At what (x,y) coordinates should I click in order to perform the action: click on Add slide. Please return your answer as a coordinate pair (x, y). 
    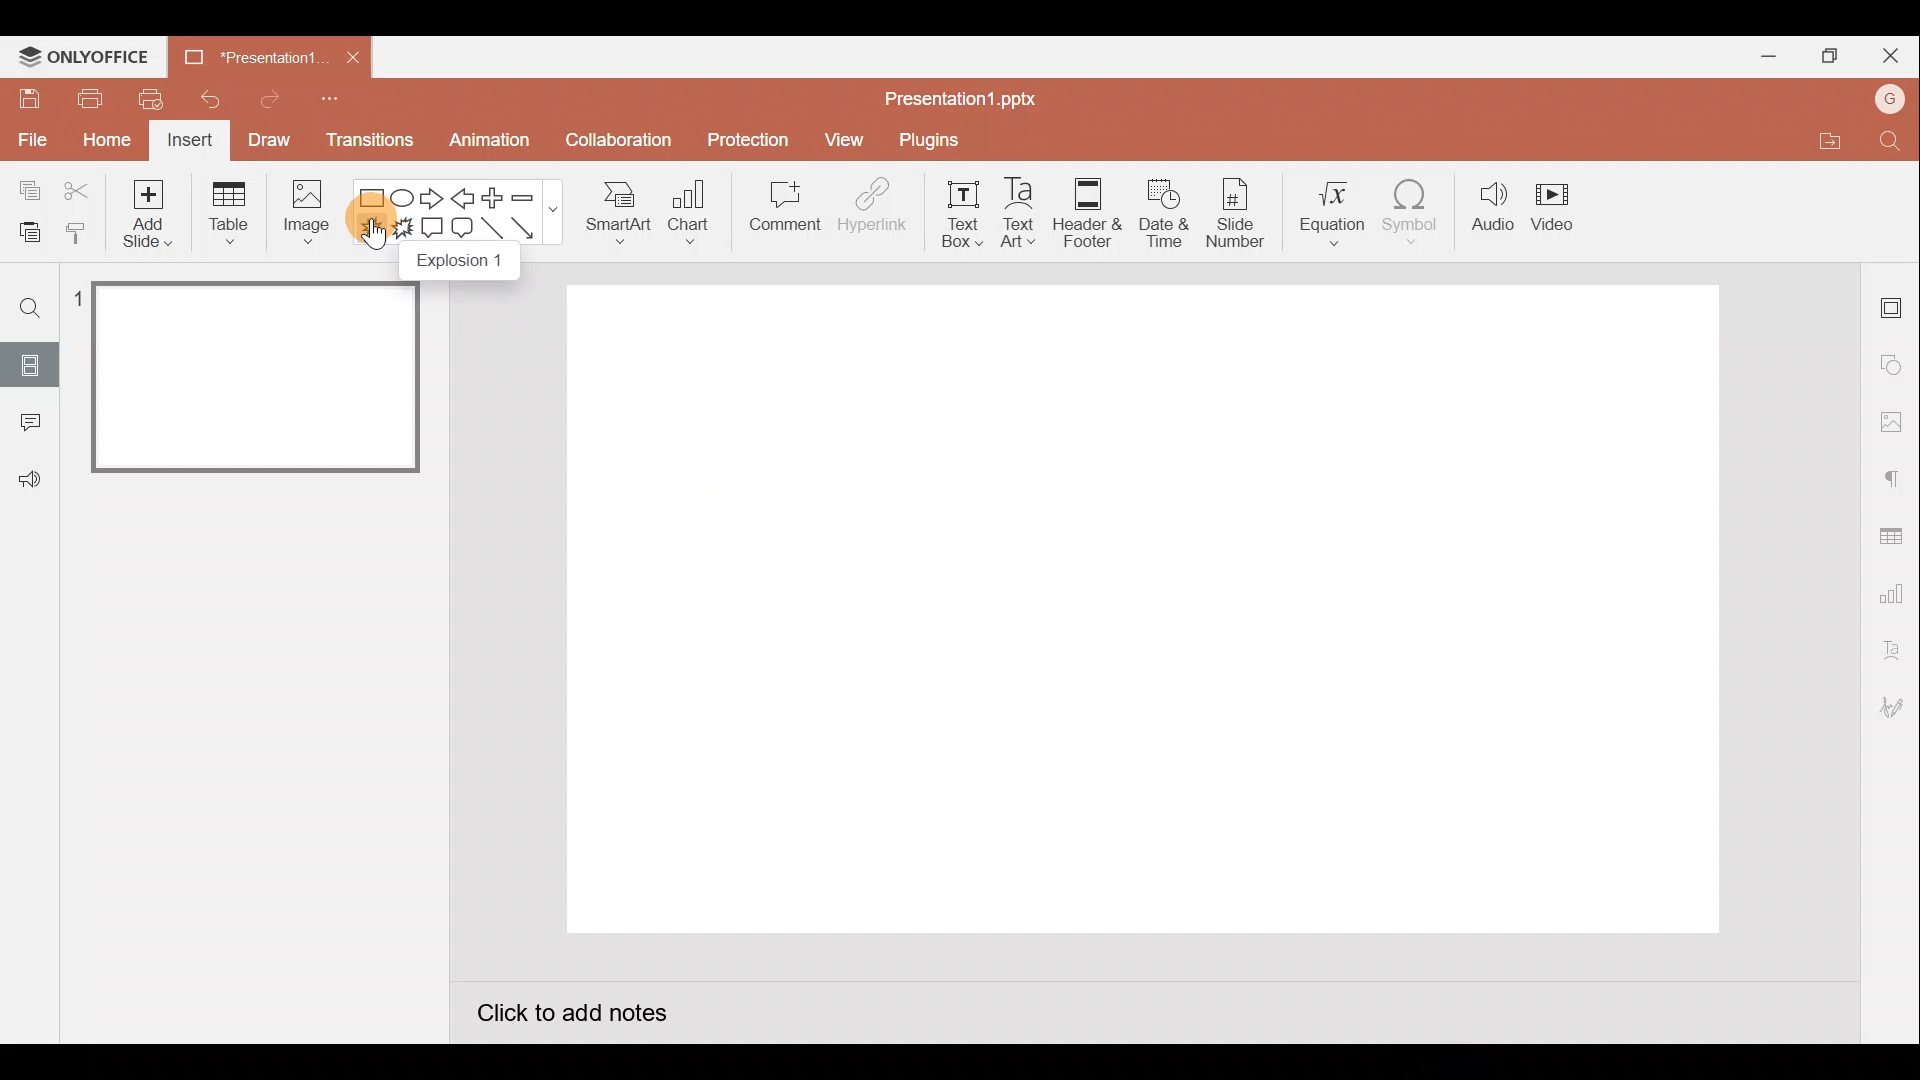
    Looking at the image, I should click on (147, 214).